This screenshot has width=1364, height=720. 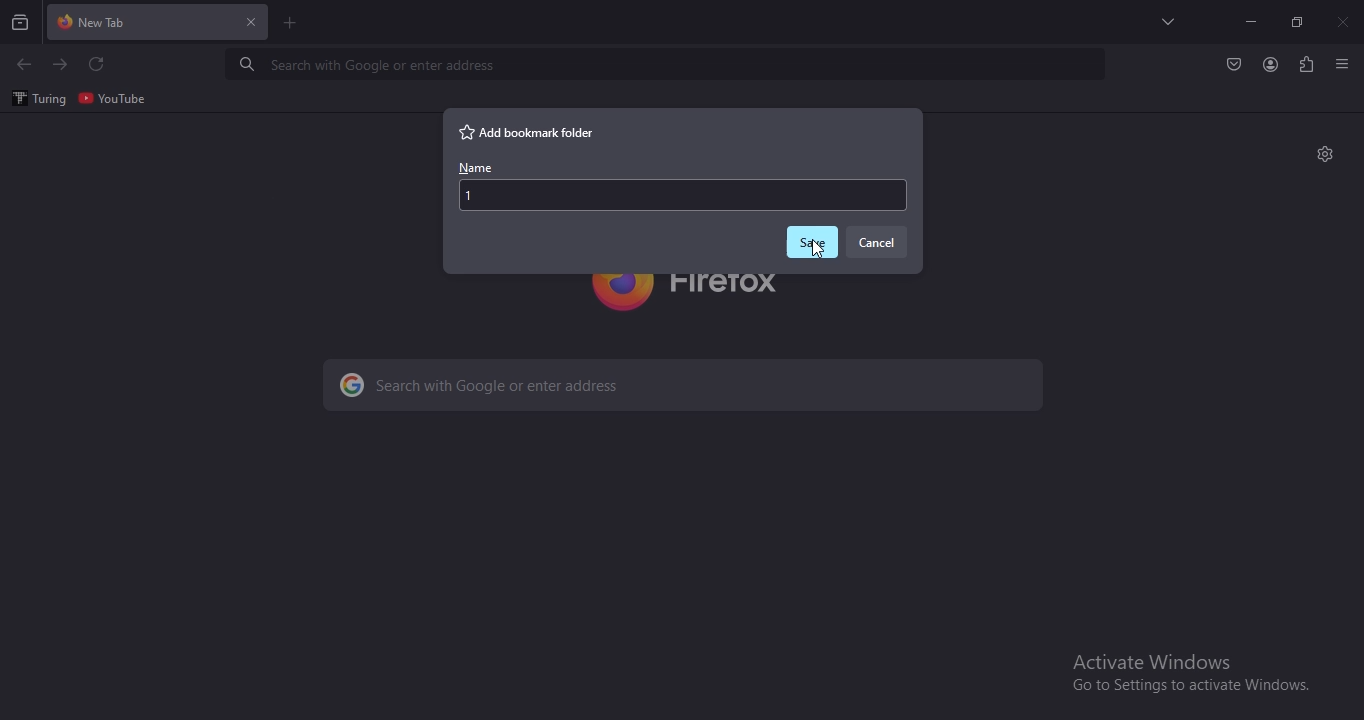 I want to click on restore windows, so click(x=1299, y=22).